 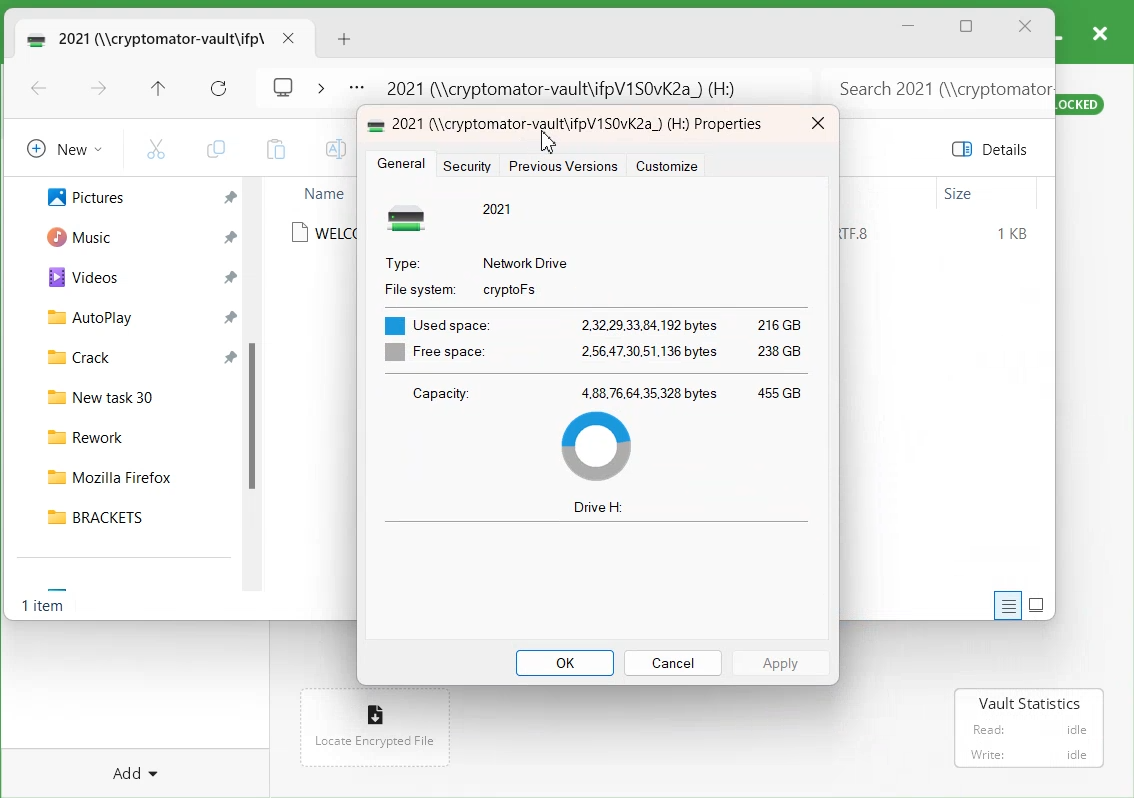 I want to click on Pictures, so click(x=75, y=195).